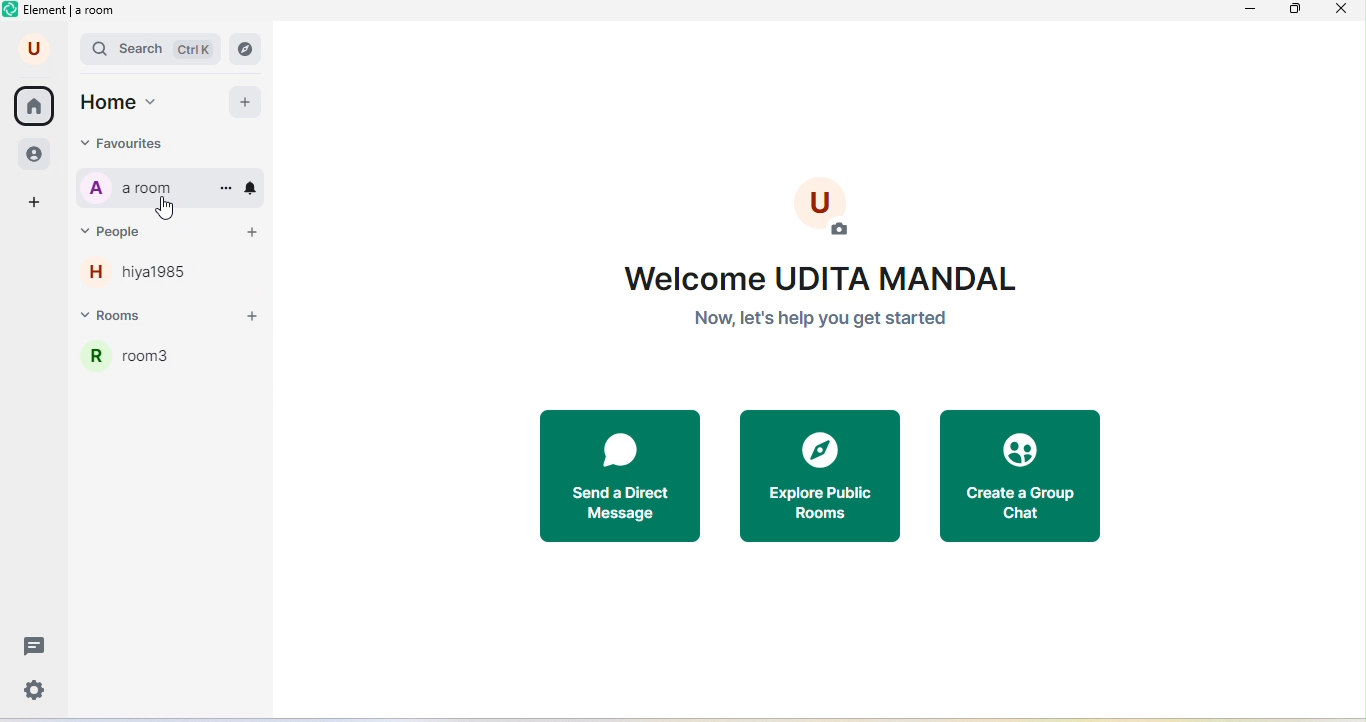 The height and width of the screenshot is (722, 1366). Describe the element at coordinates (31, 202) in the screenshot. I see `add space` at that location.